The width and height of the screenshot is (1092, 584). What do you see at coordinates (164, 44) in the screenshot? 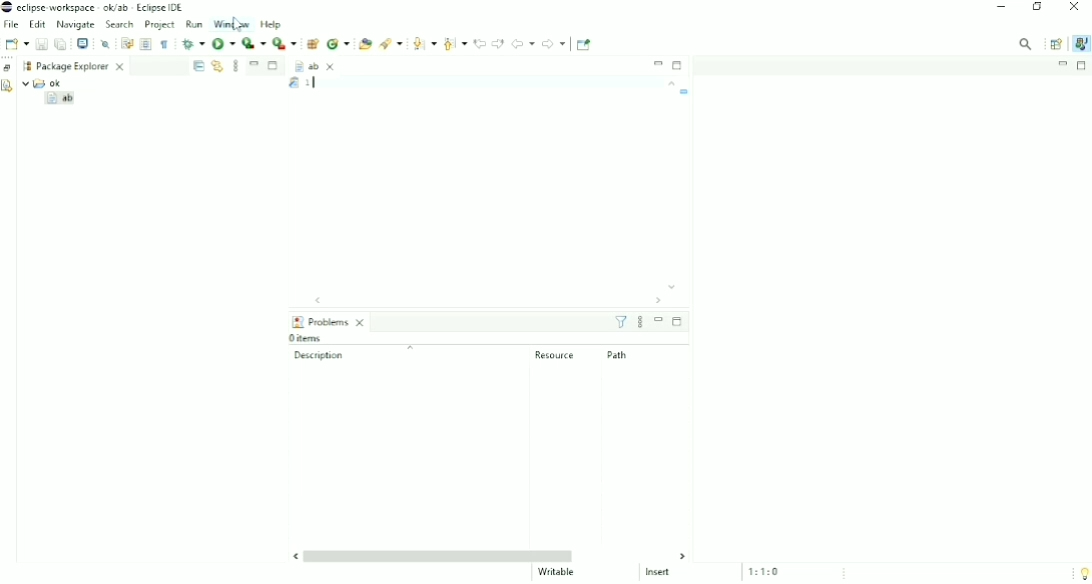
I see `Show Whitespace Characters` at bounding box center [164, 44].